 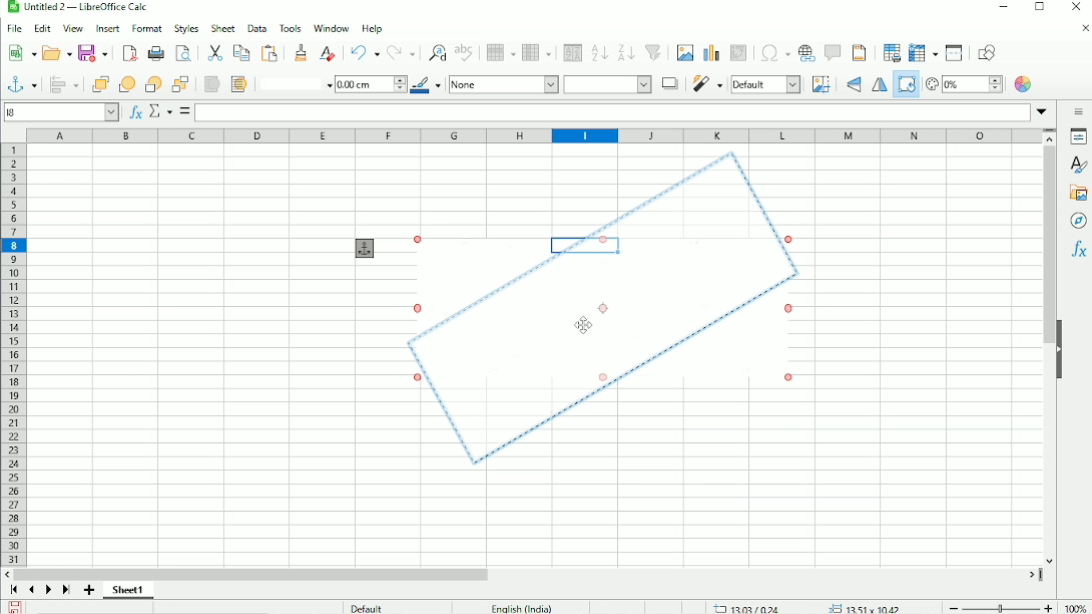 What do you see at coordinates (13, 591) in the screenshot?
I see `Scroll to first sheet` at bounding box center [13, 591].